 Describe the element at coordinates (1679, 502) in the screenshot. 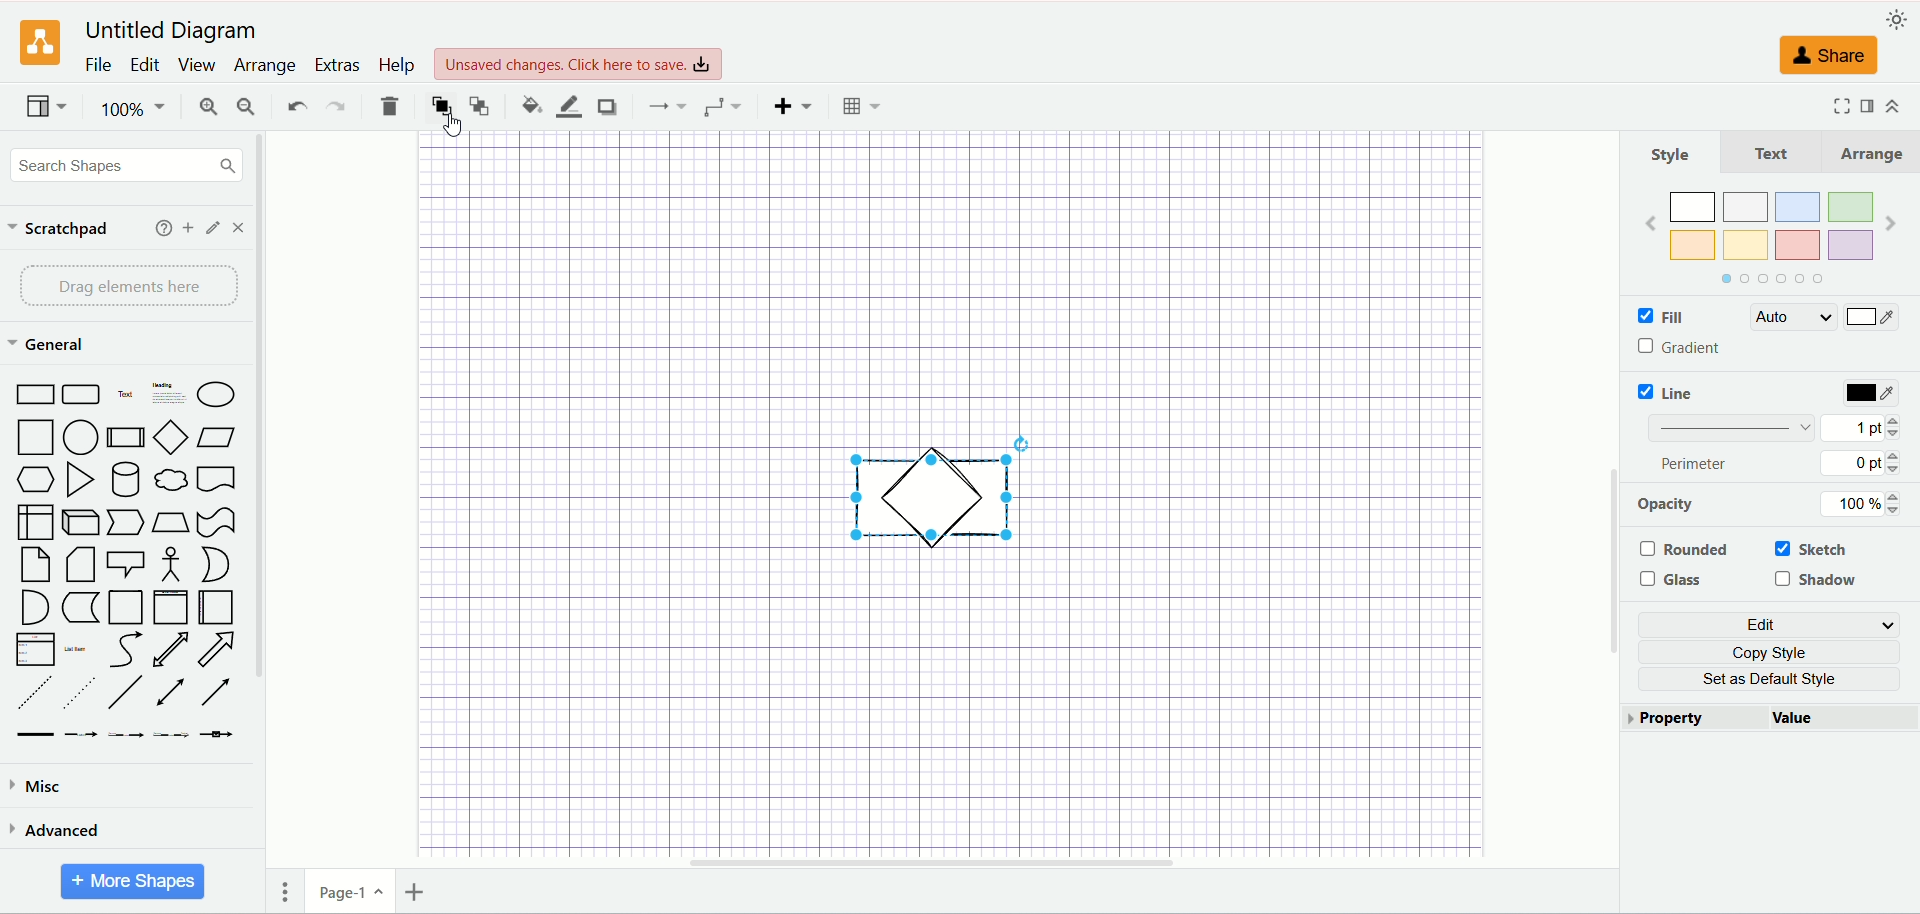

I see `opacity` at that location.